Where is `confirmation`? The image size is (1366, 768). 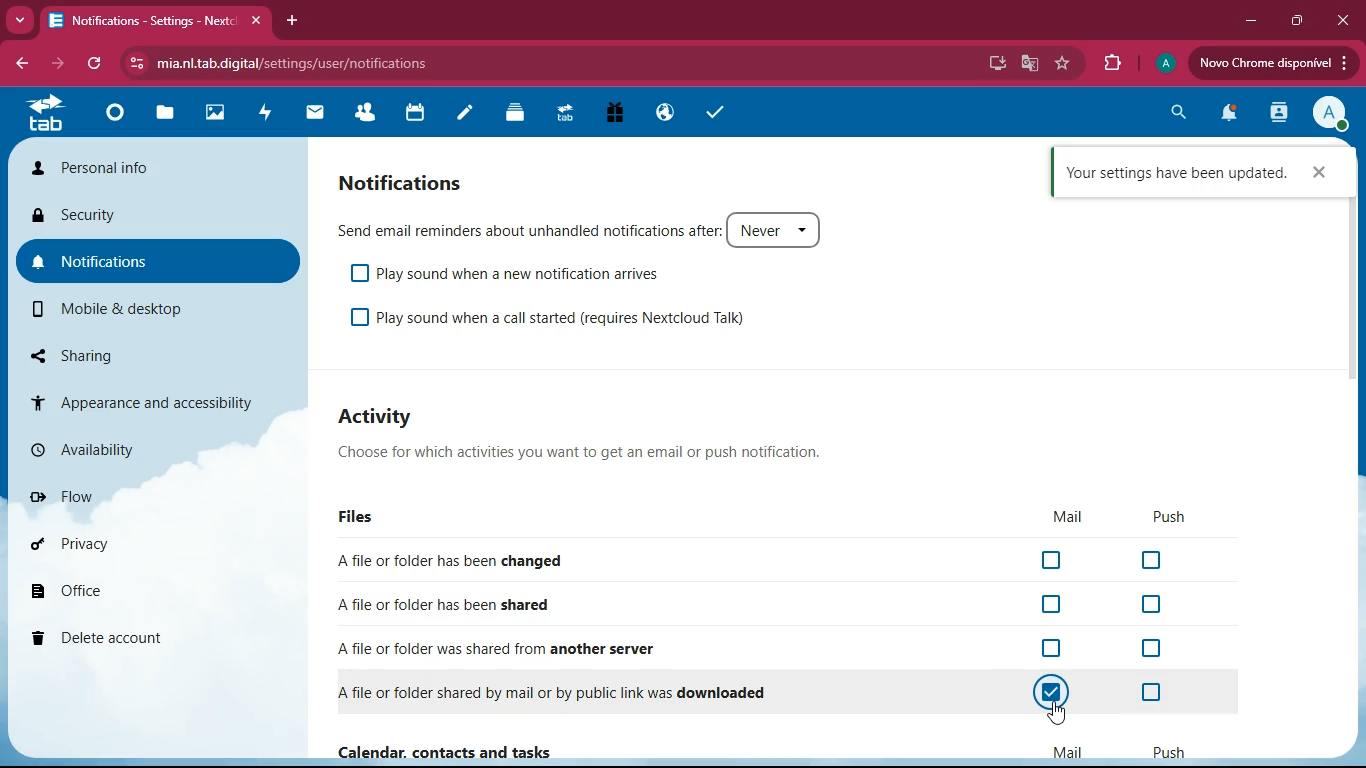
confirmation is located at coordinates (1205, 173).